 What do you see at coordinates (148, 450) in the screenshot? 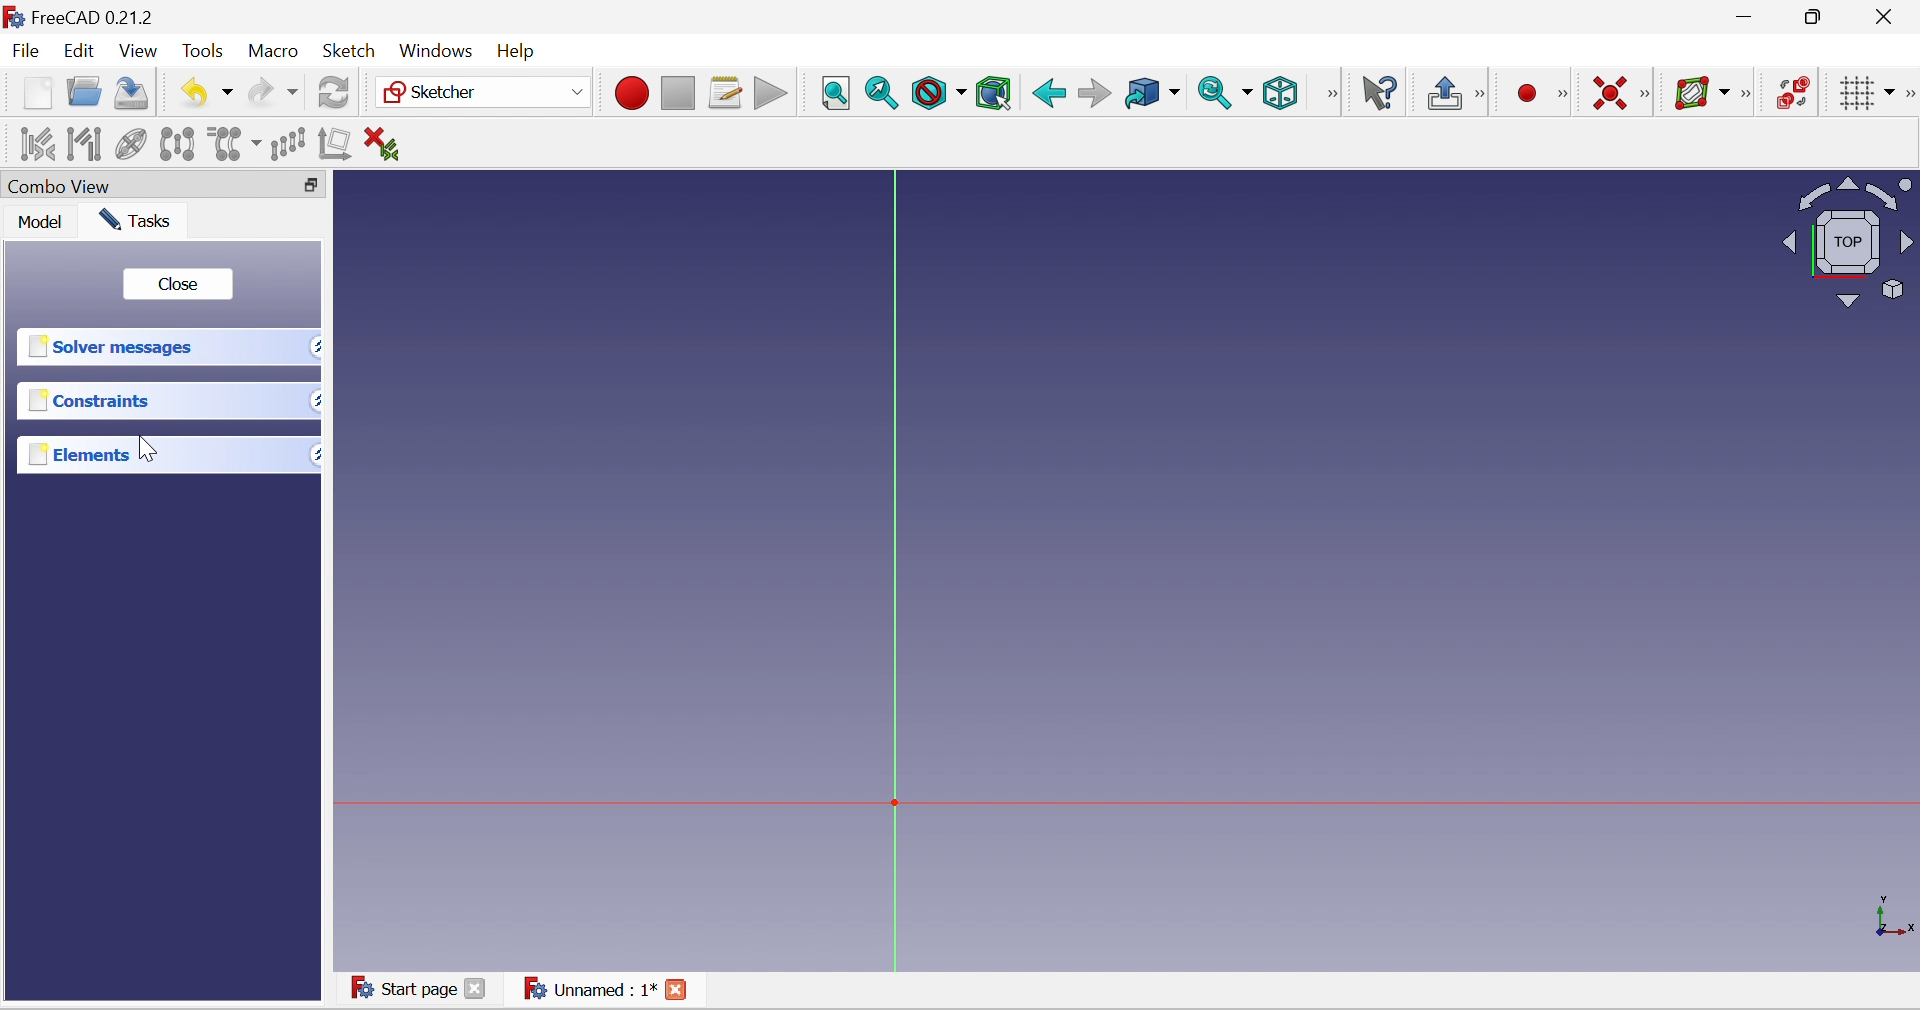
I see `Cursor` at bounding box center [148, 450].